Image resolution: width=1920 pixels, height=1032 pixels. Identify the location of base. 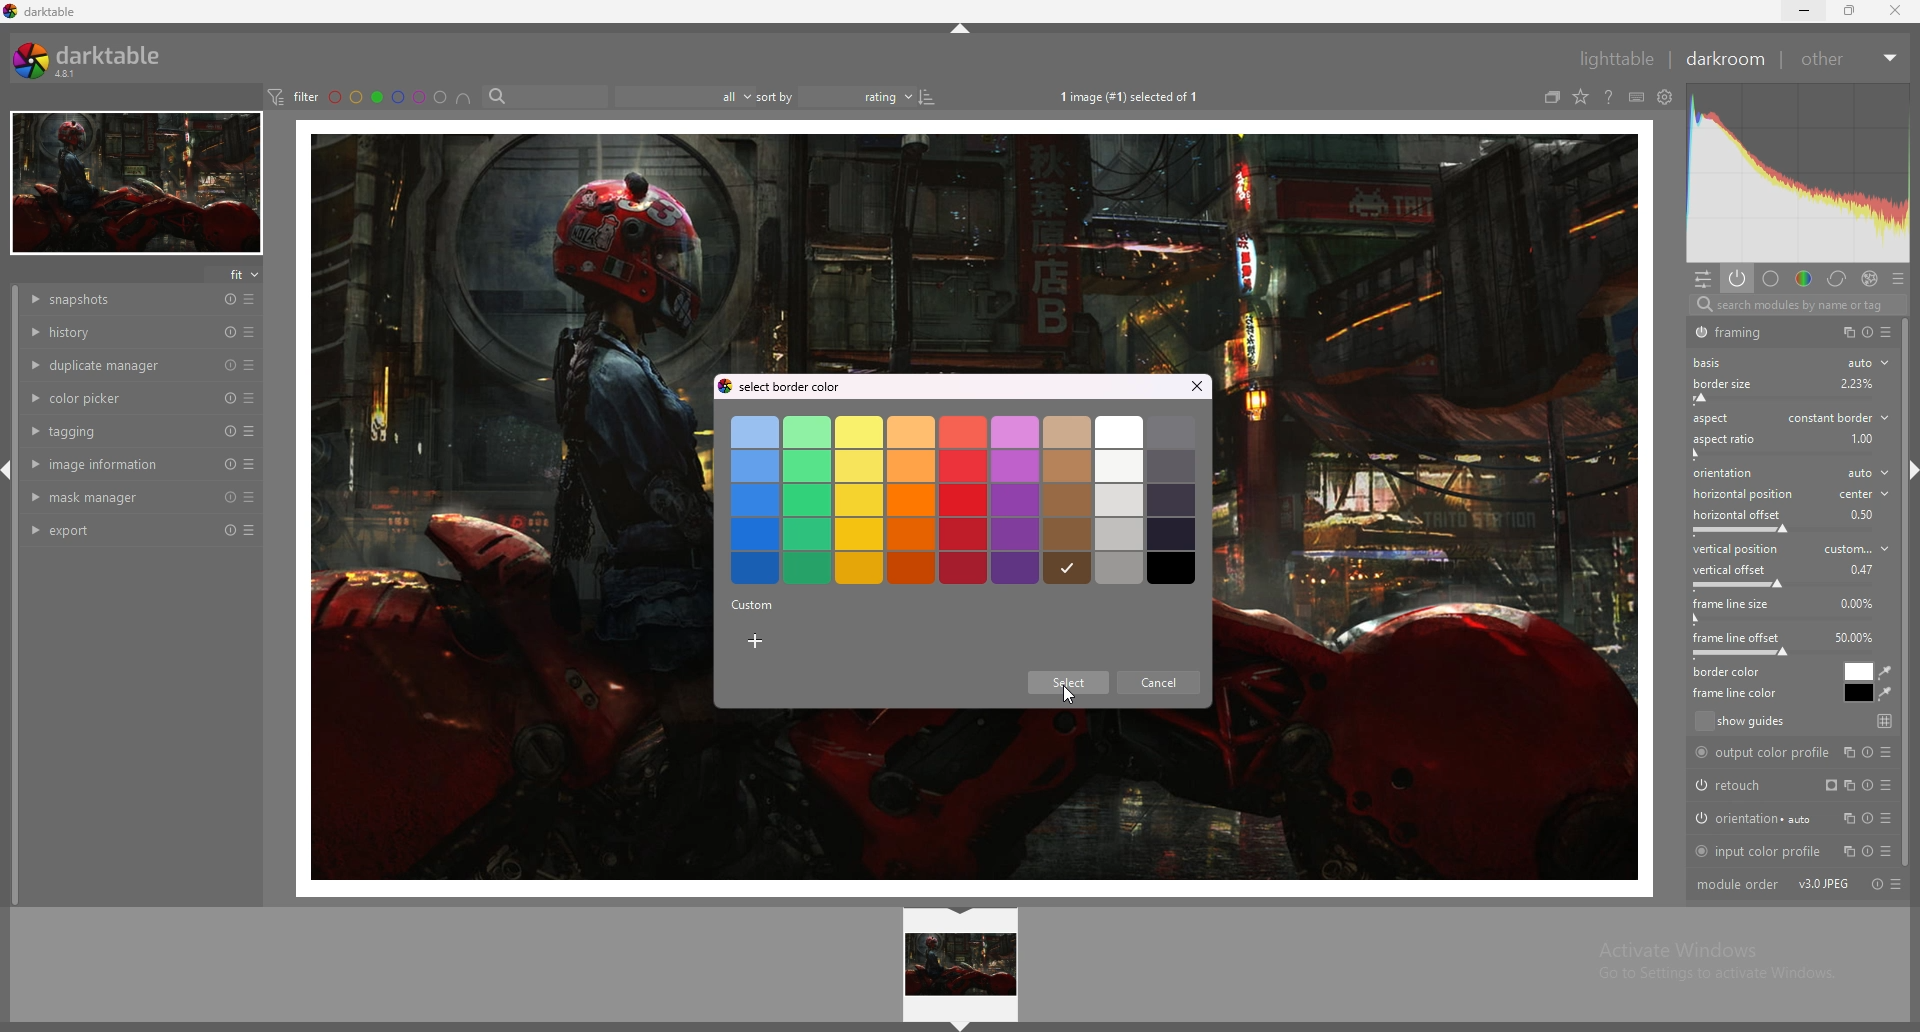
(1770, 278).